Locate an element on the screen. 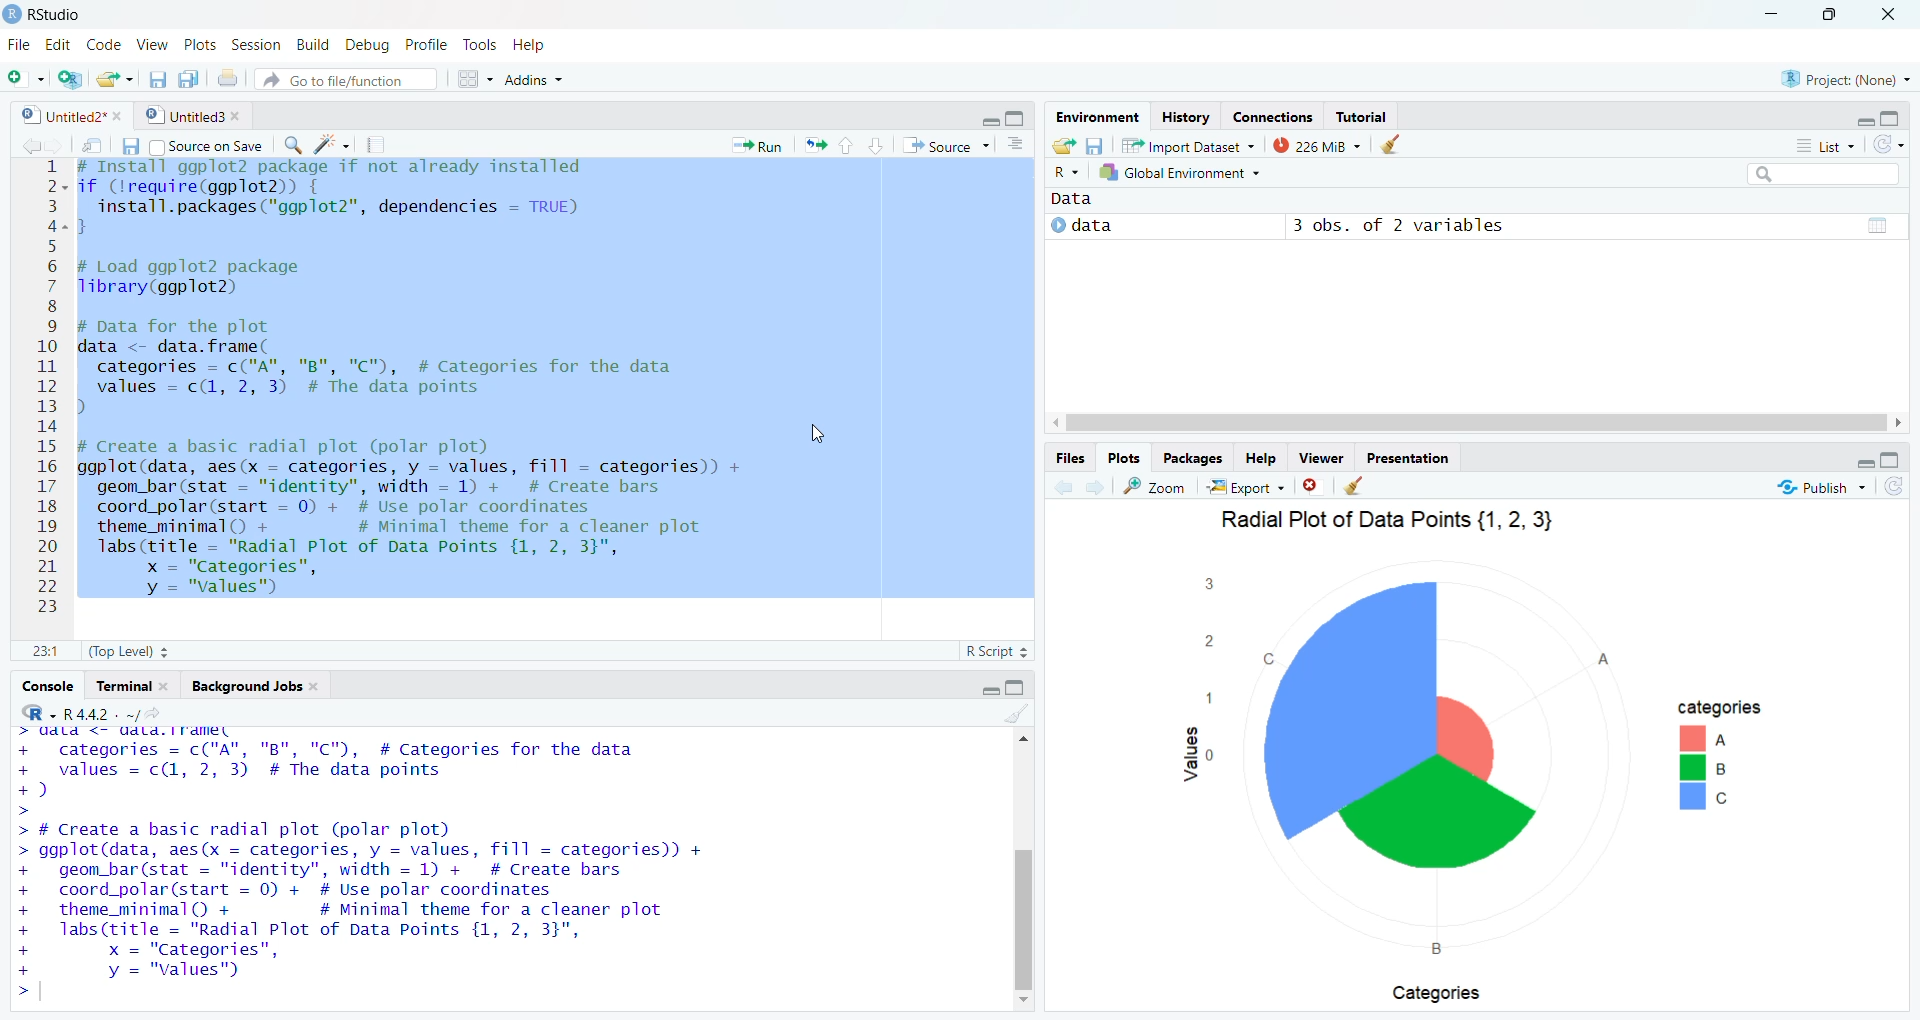 Image resolution: width=1920 pixels, height=1020 pixels. Profile is located at coordinates (426, 44).